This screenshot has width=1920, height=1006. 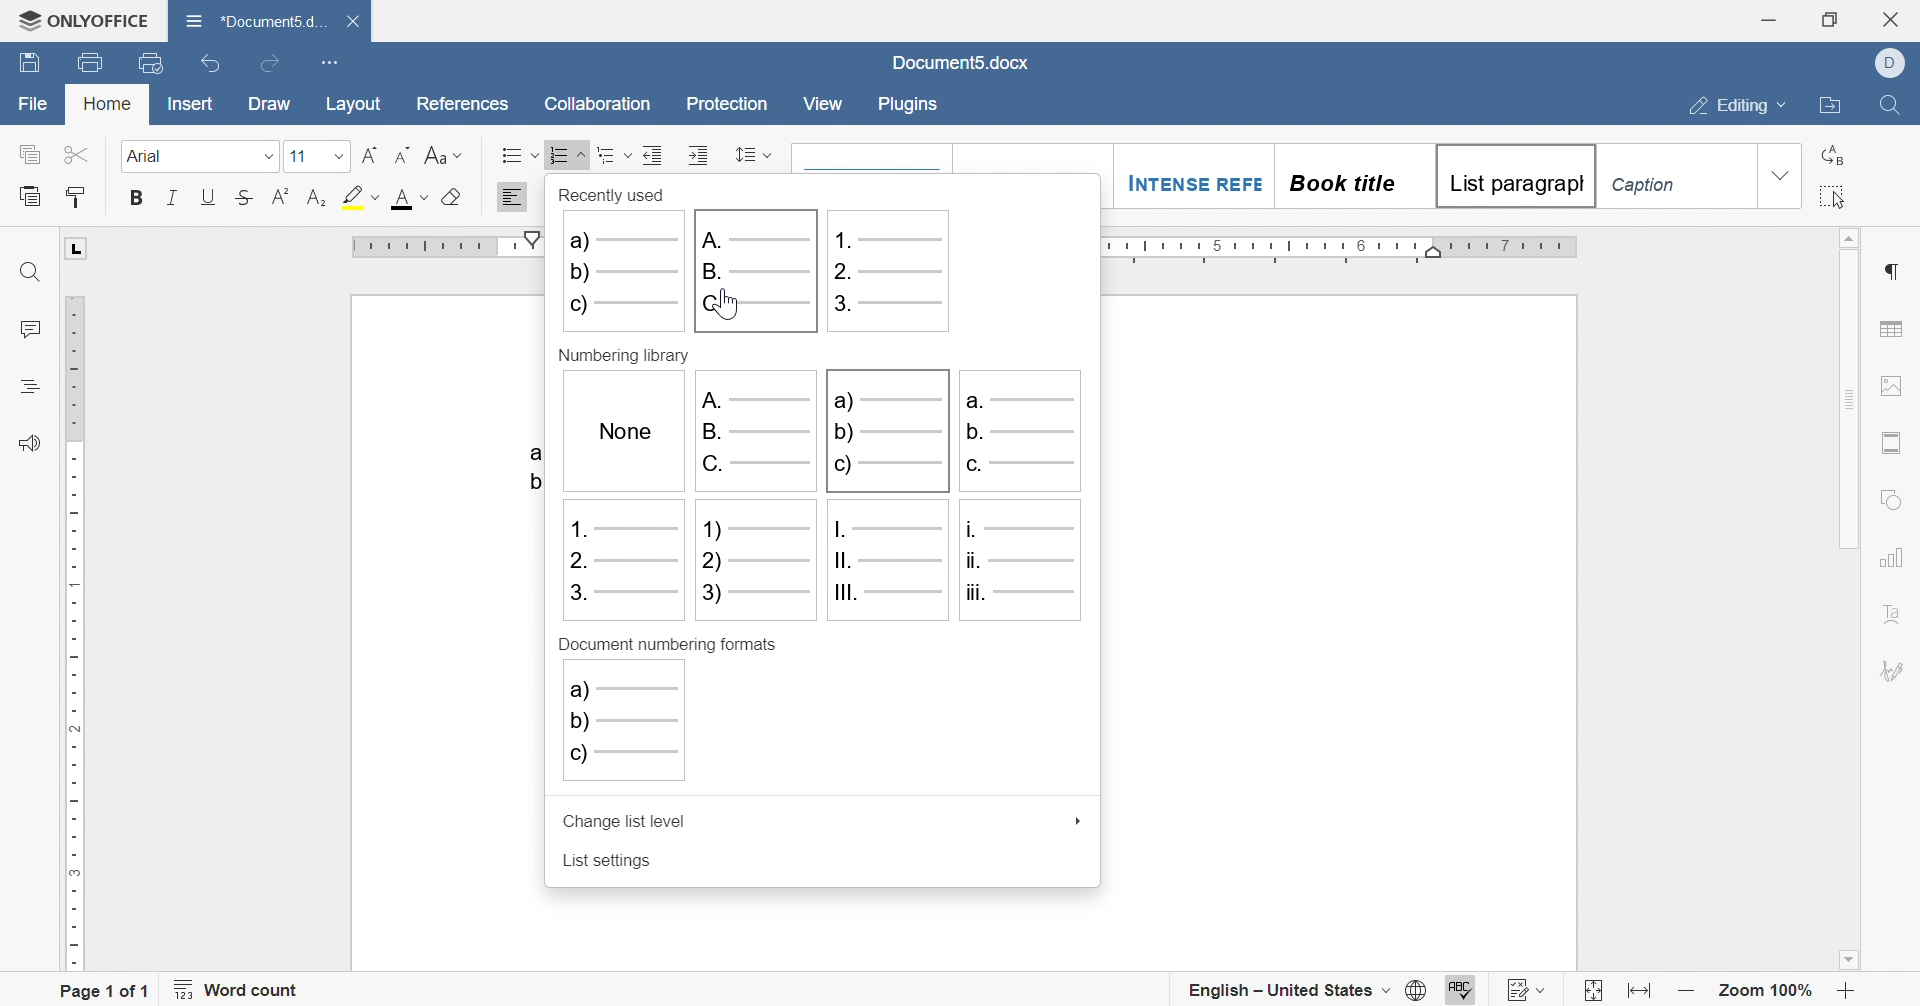 What do you see at coordinates (1079, 821) in the screenshot?
I see `drop down` at bounding box center [1079, 821].